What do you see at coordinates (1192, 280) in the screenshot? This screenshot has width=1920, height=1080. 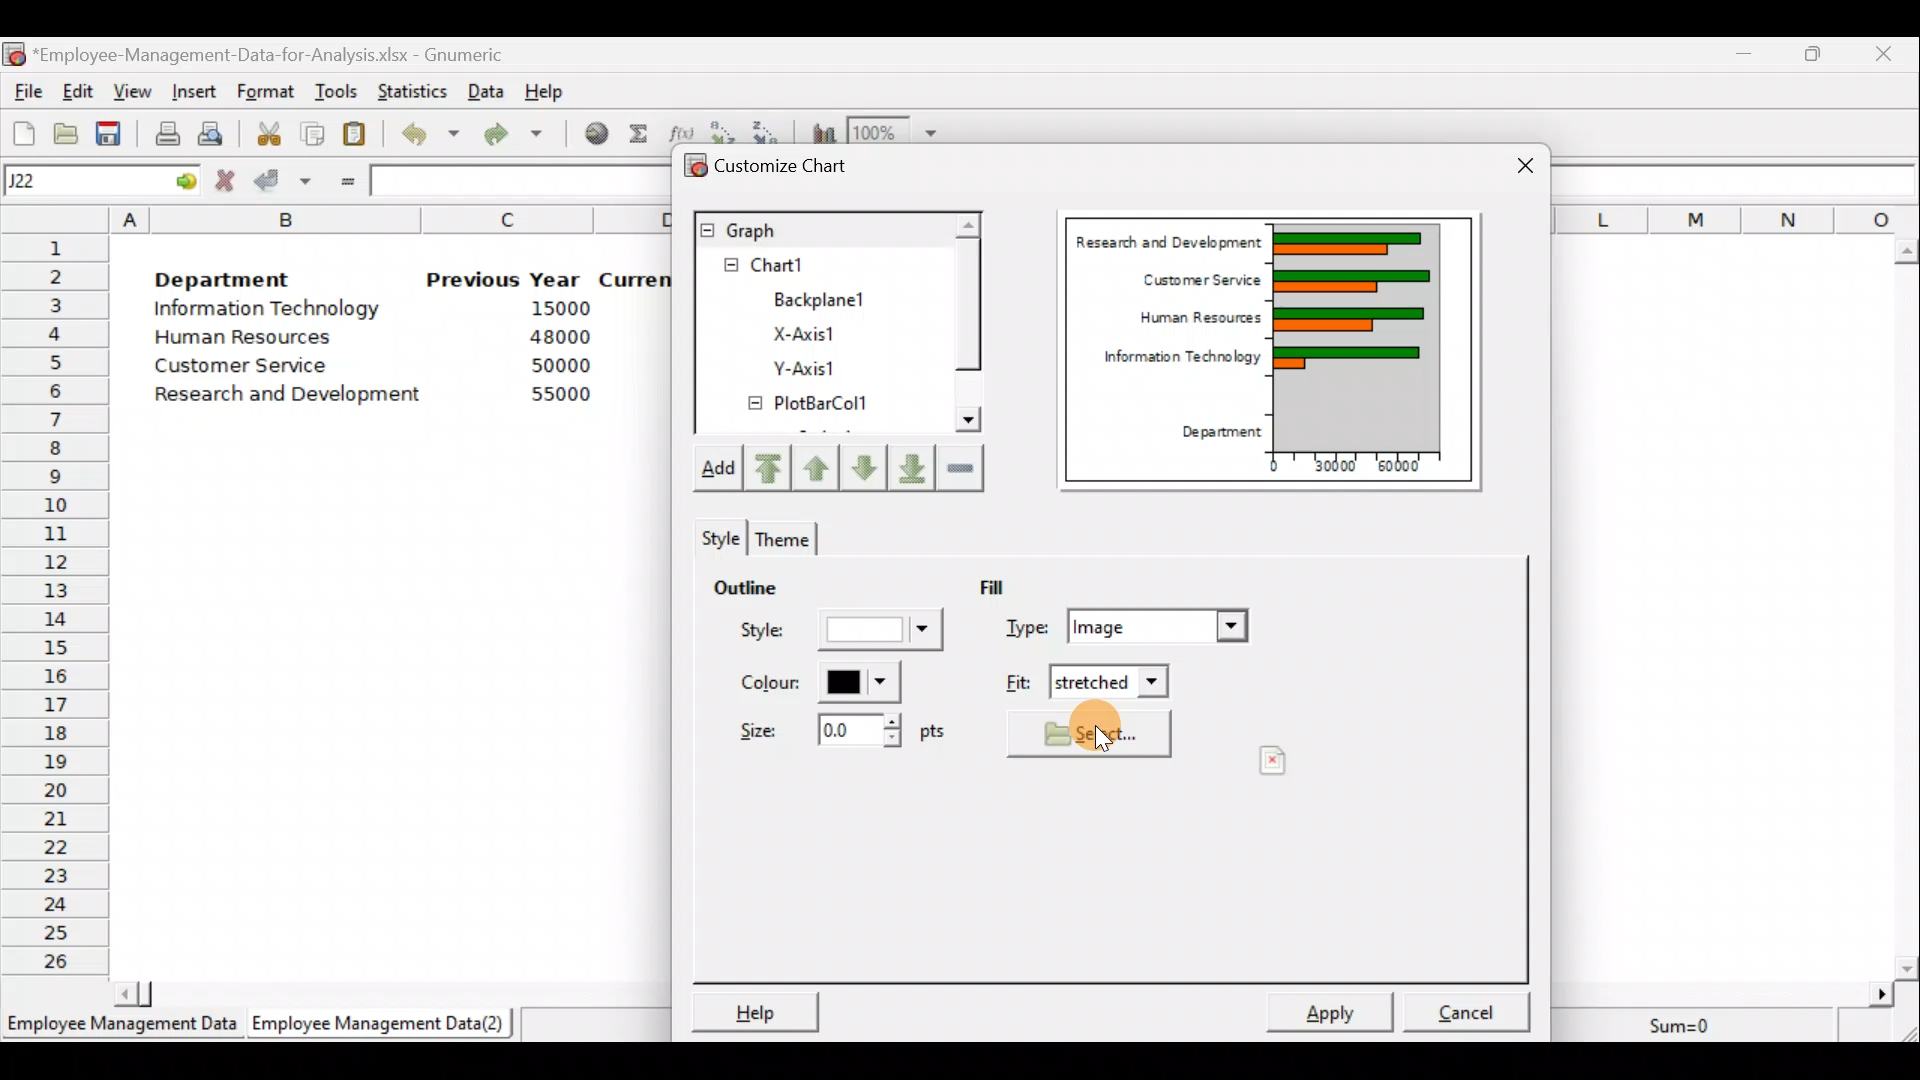 I see `Customer Service` at bounding box center [1192, 280].